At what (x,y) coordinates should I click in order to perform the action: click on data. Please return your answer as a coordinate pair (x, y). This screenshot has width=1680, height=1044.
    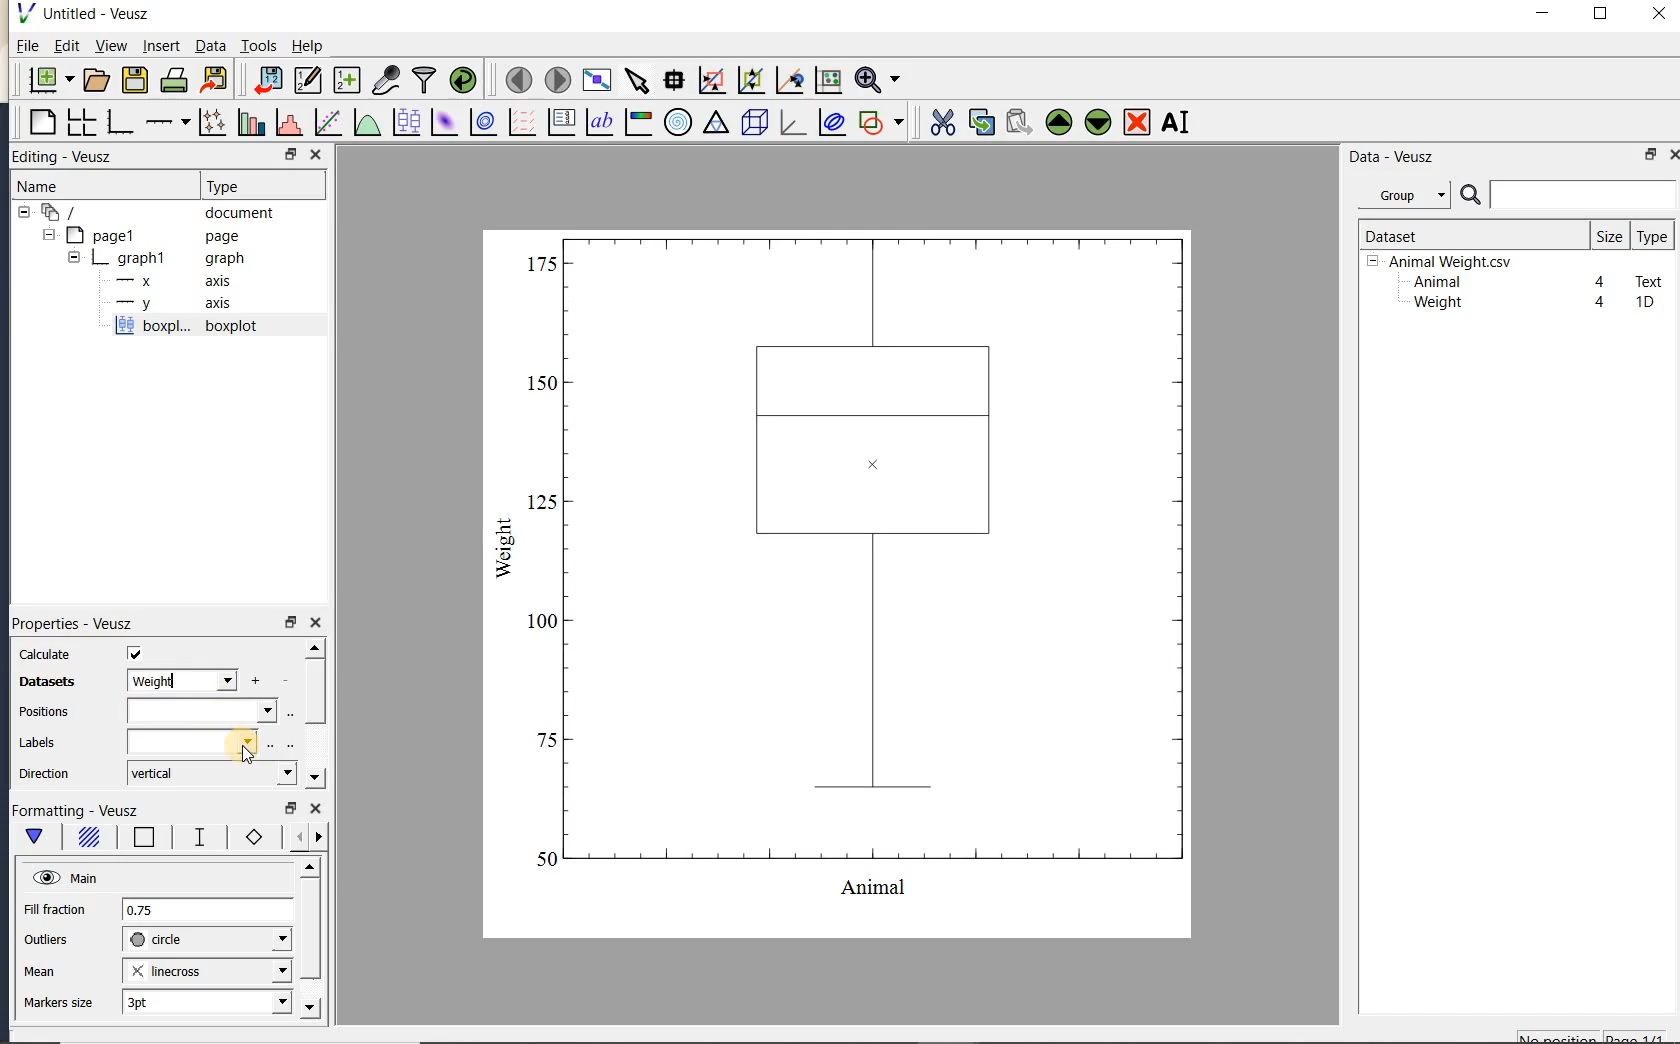
    Looking at the image, I should click on (180, 680).